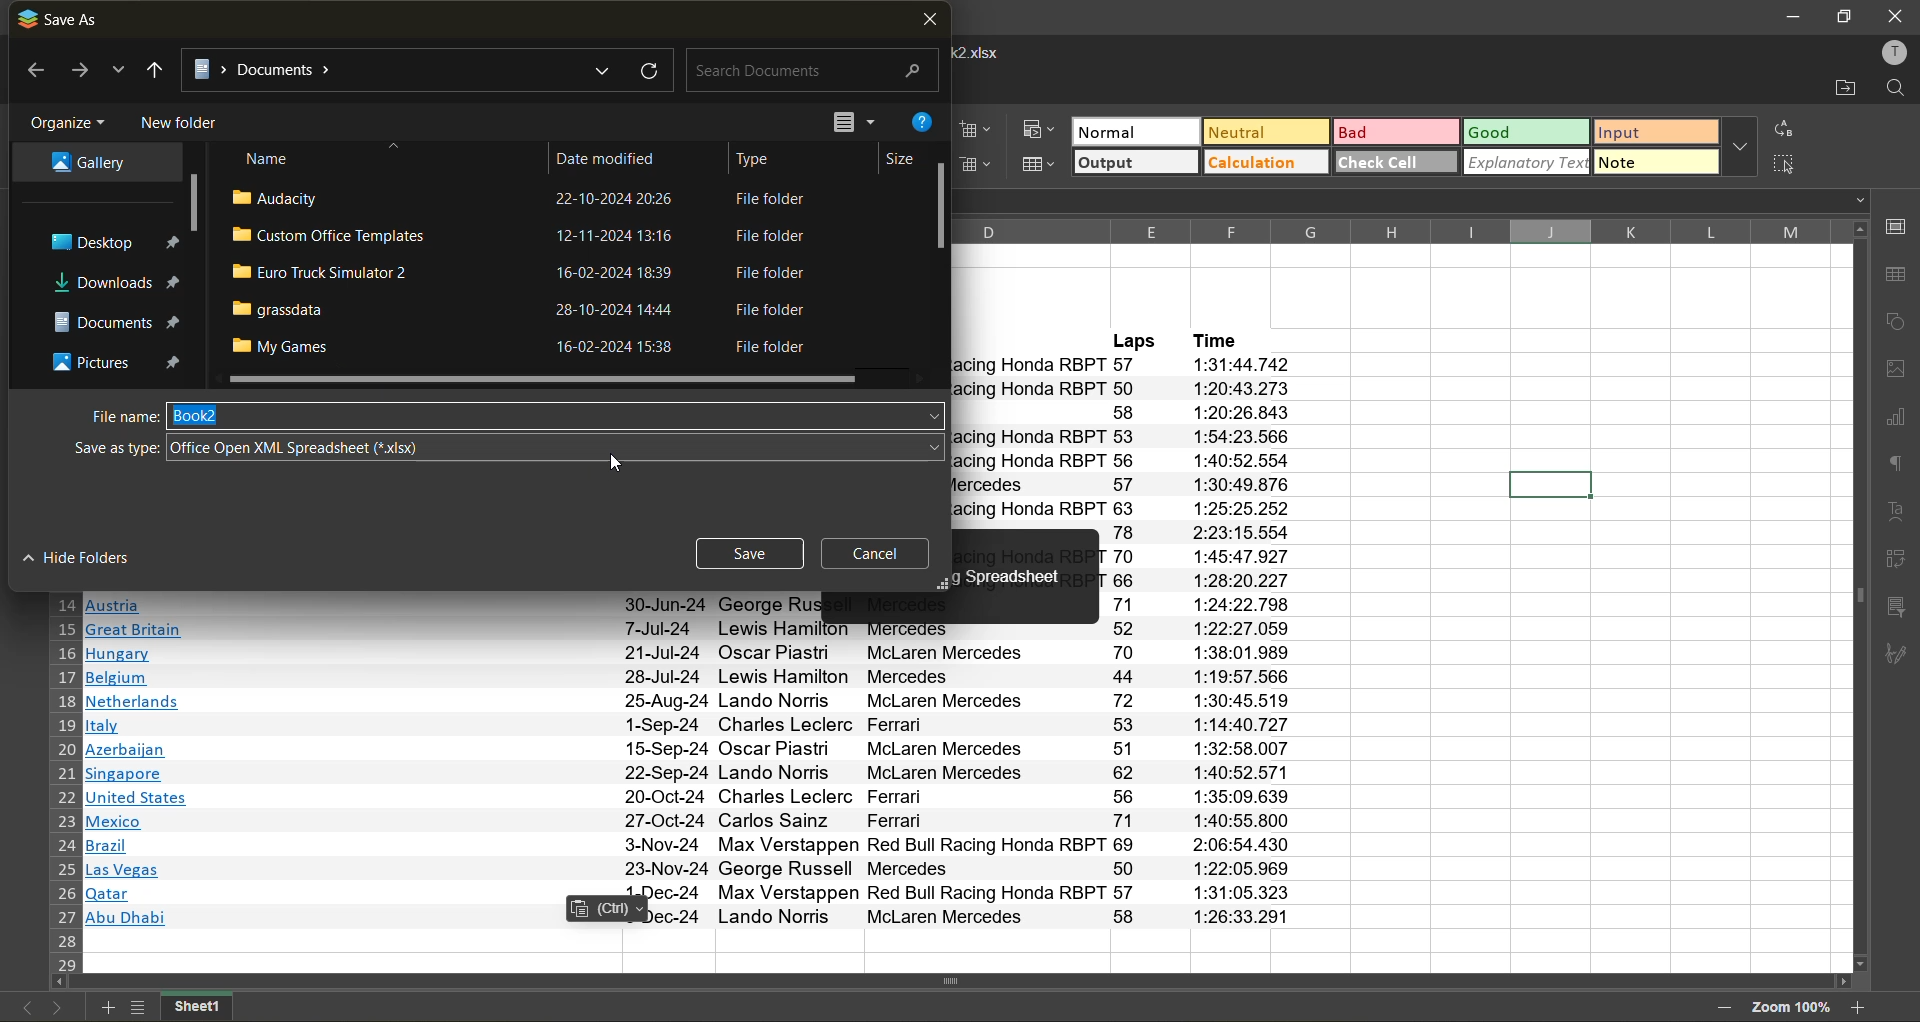 This screenshot has height=1022, width=1920. I want to click on filename, so click(986, 51).